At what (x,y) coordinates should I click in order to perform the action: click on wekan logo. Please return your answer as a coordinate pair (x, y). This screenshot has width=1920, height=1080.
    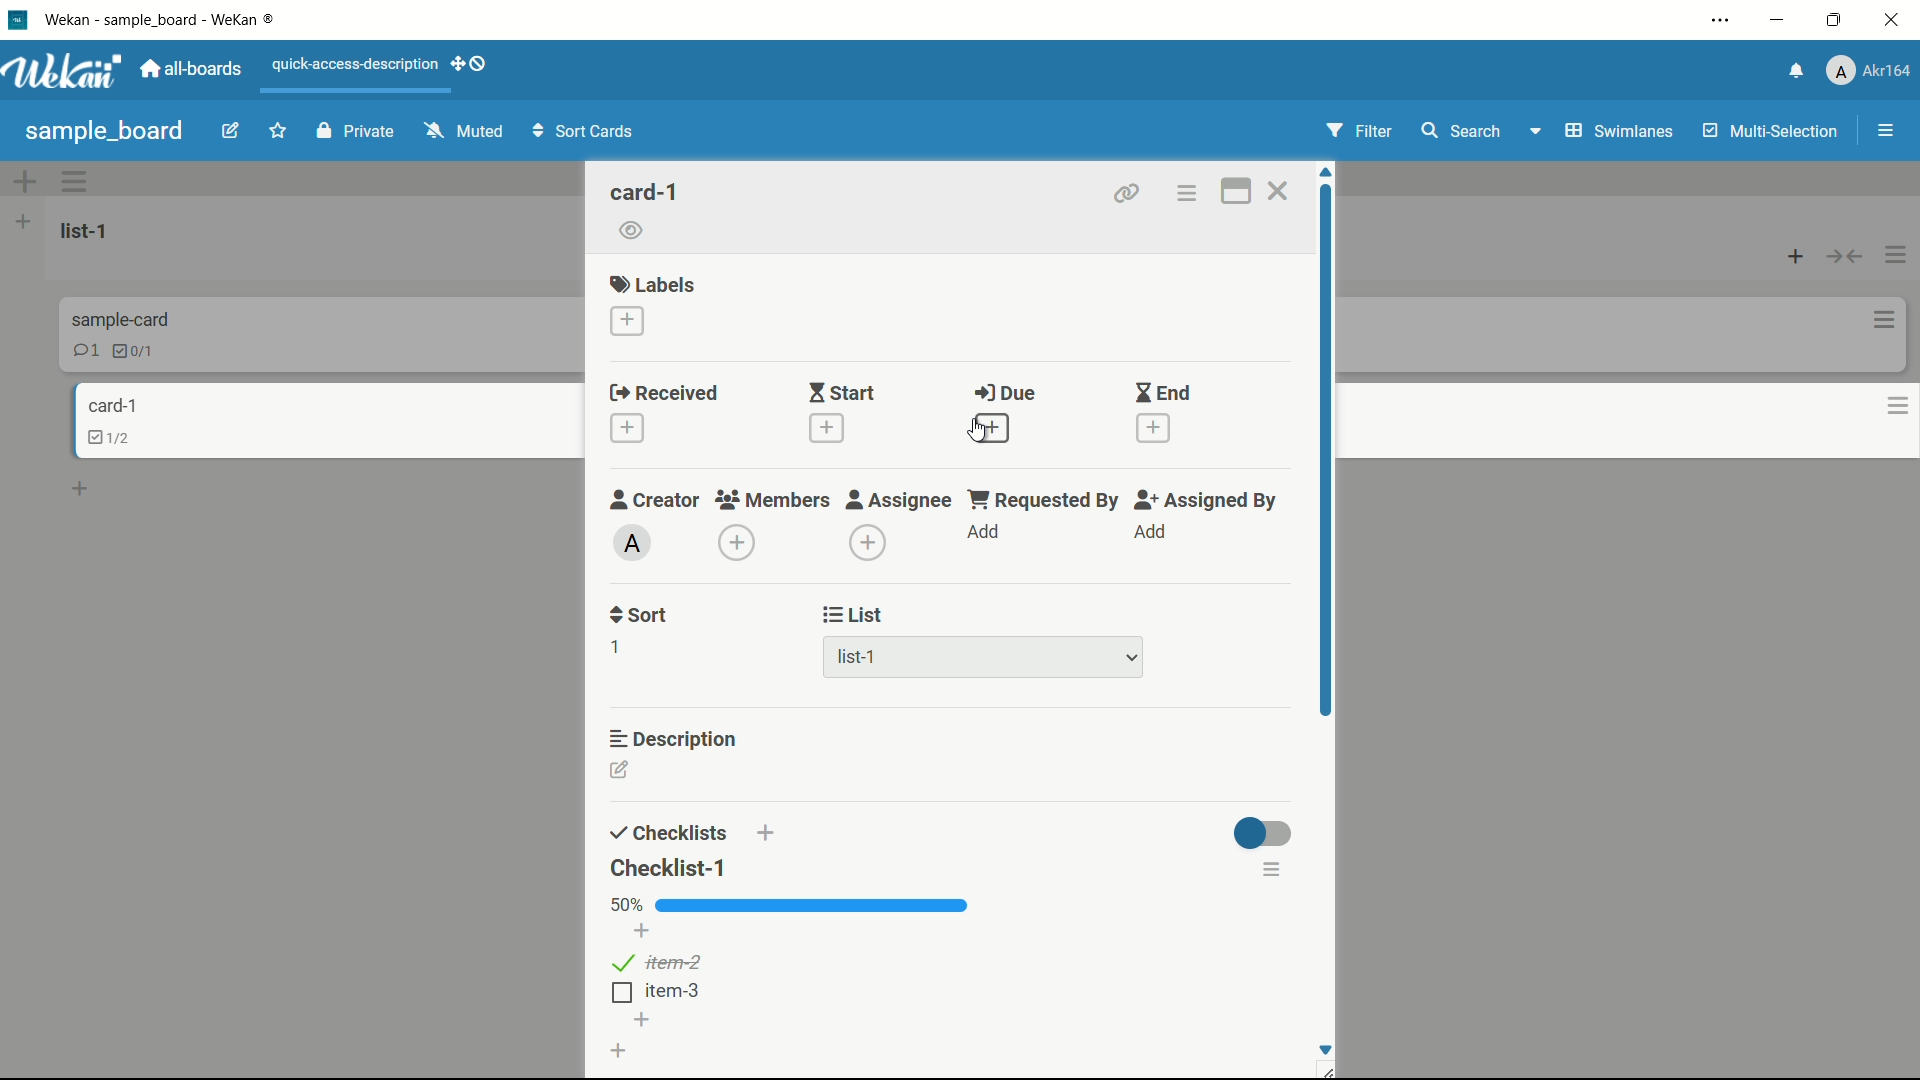
    Looking at the image, I should click on (18, 20).